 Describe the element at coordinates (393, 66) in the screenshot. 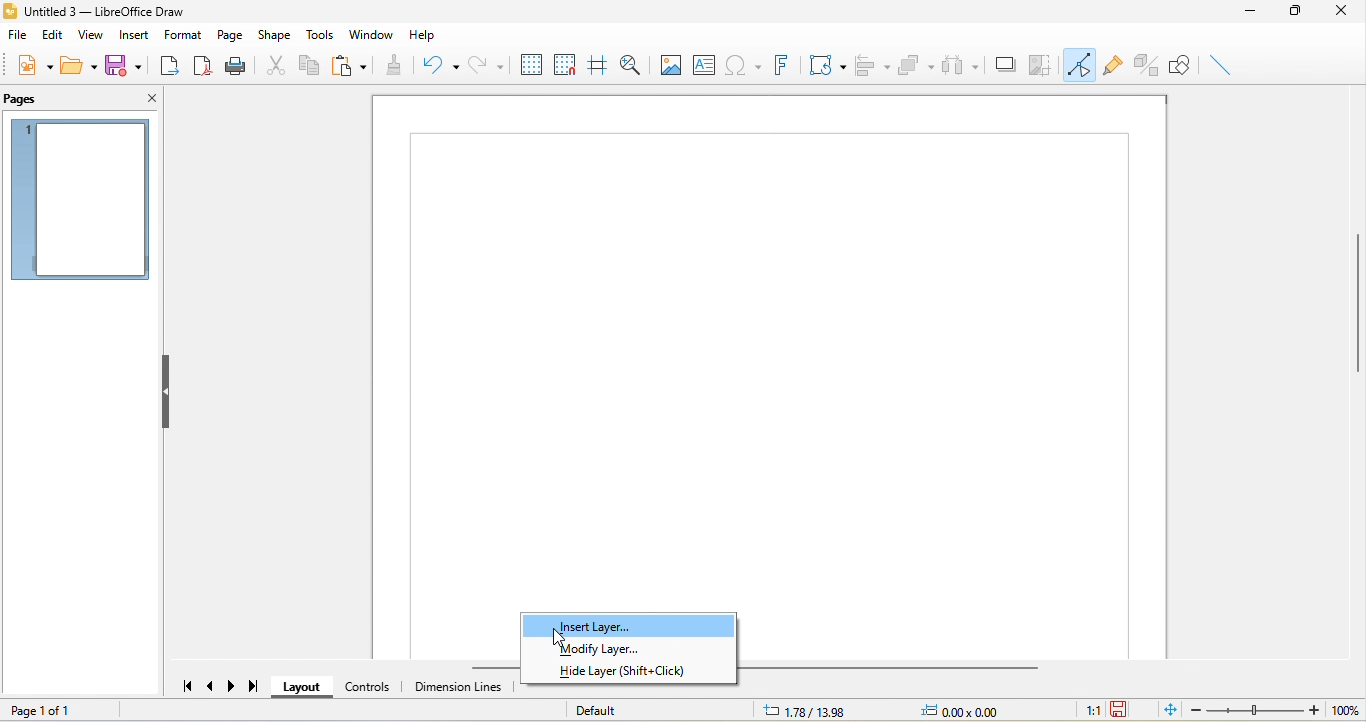

I see `clone formatting` at that location.